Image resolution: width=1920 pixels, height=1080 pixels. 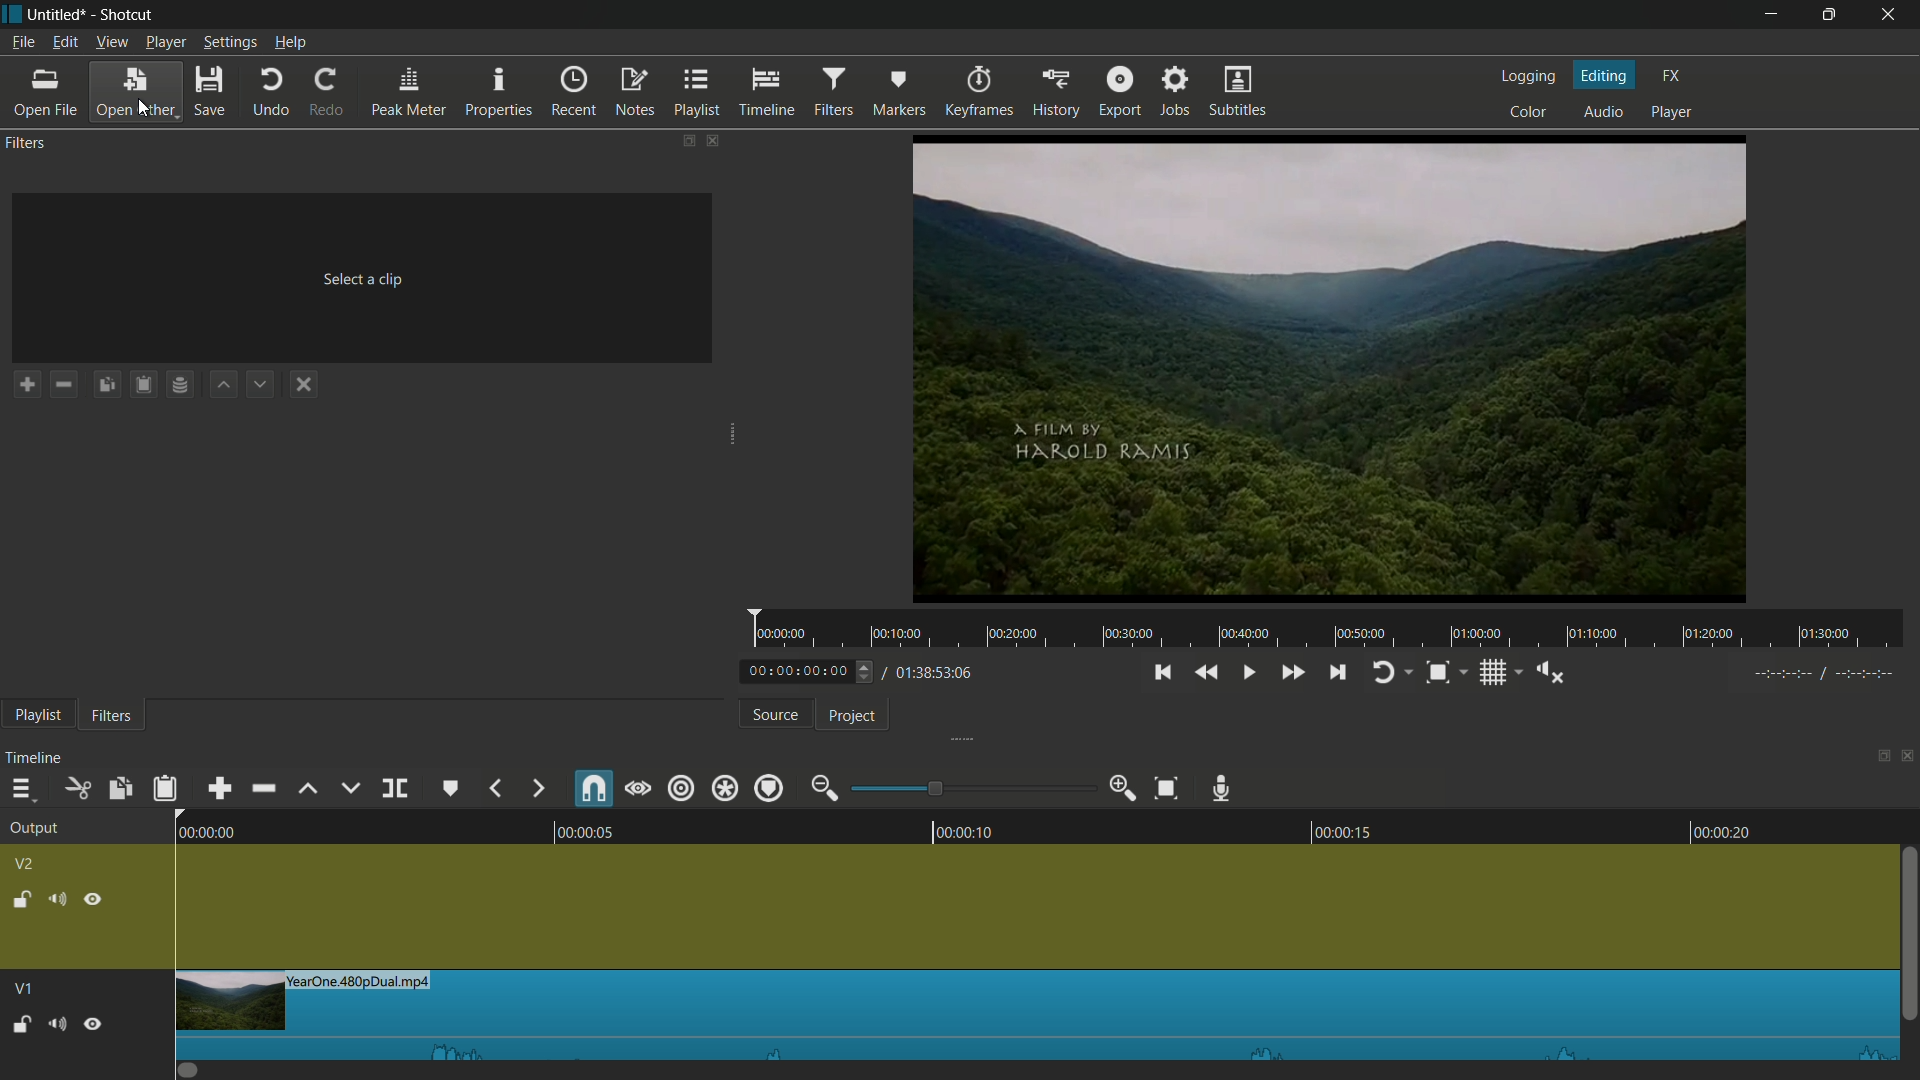 I want to click on recent, so click(x=575, y=93).